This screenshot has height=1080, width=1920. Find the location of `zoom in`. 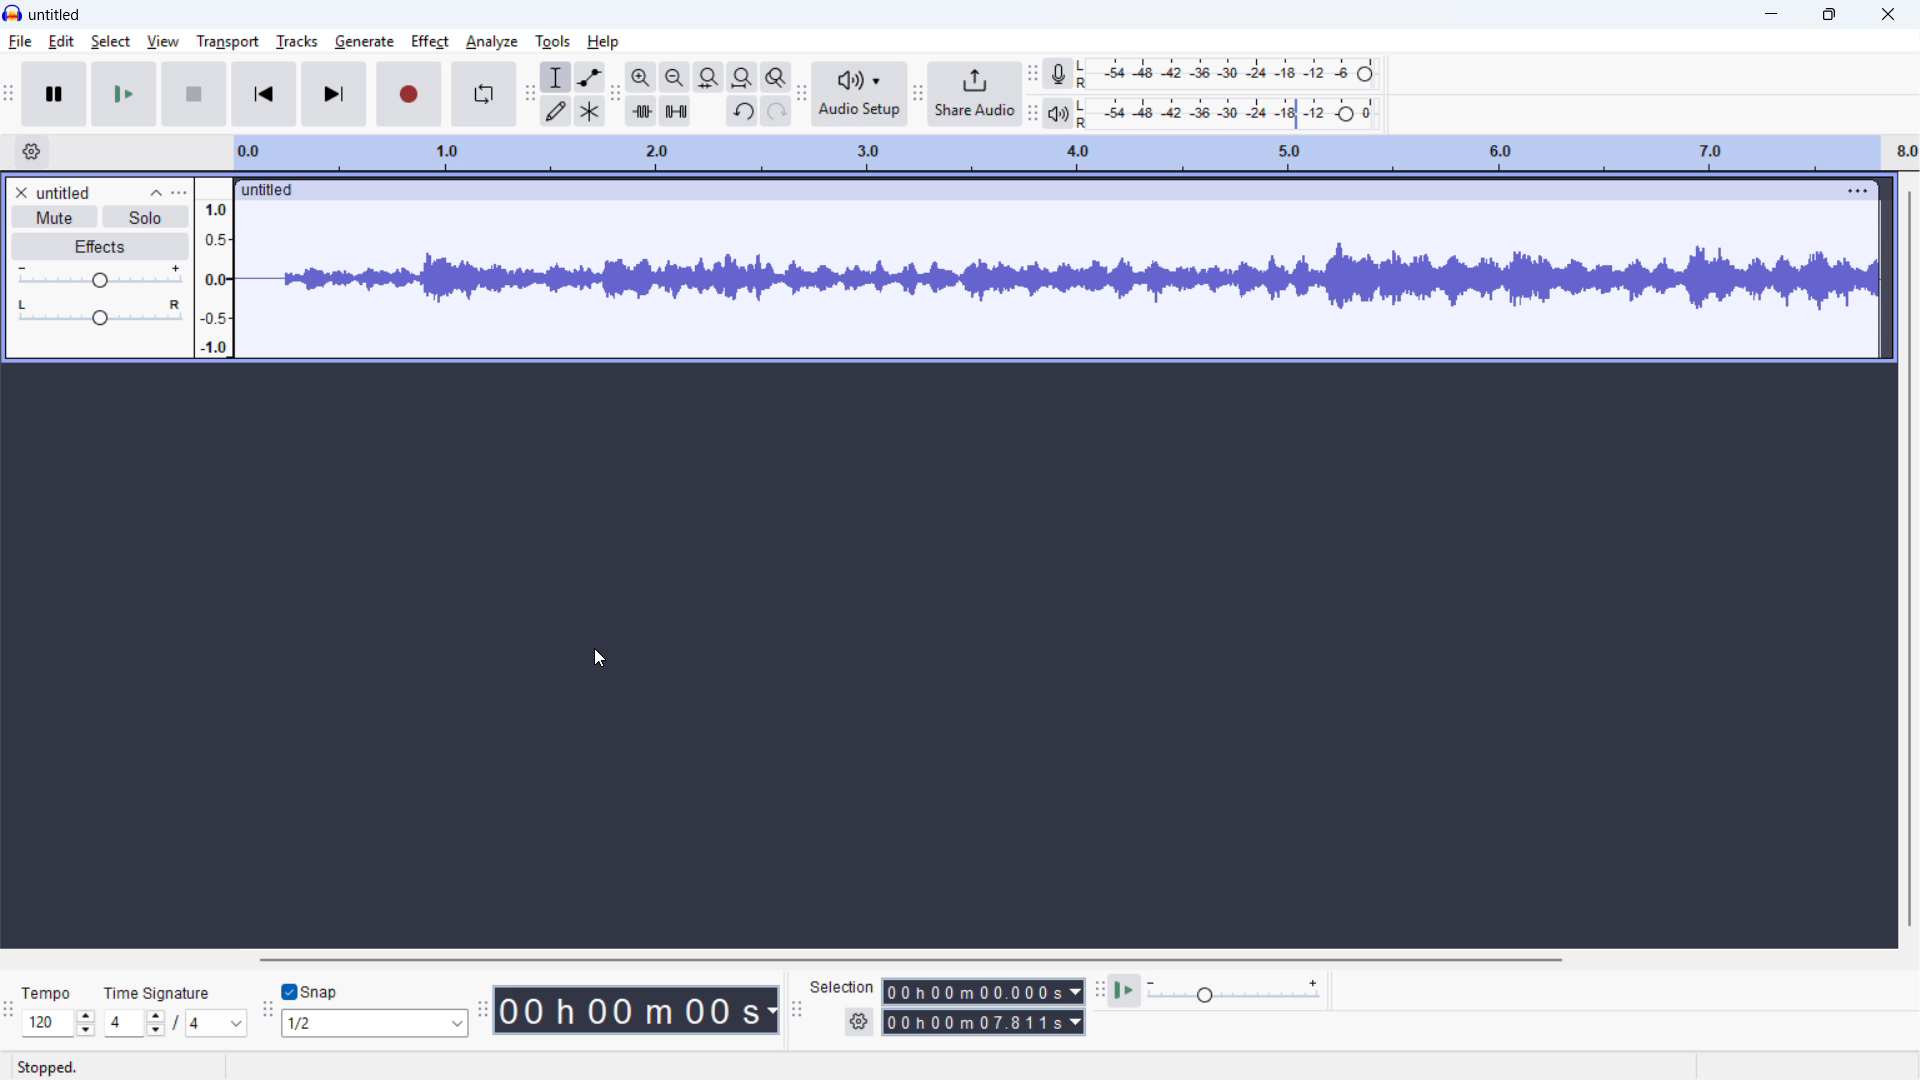

zoom in is located at coordinates (640, 78).